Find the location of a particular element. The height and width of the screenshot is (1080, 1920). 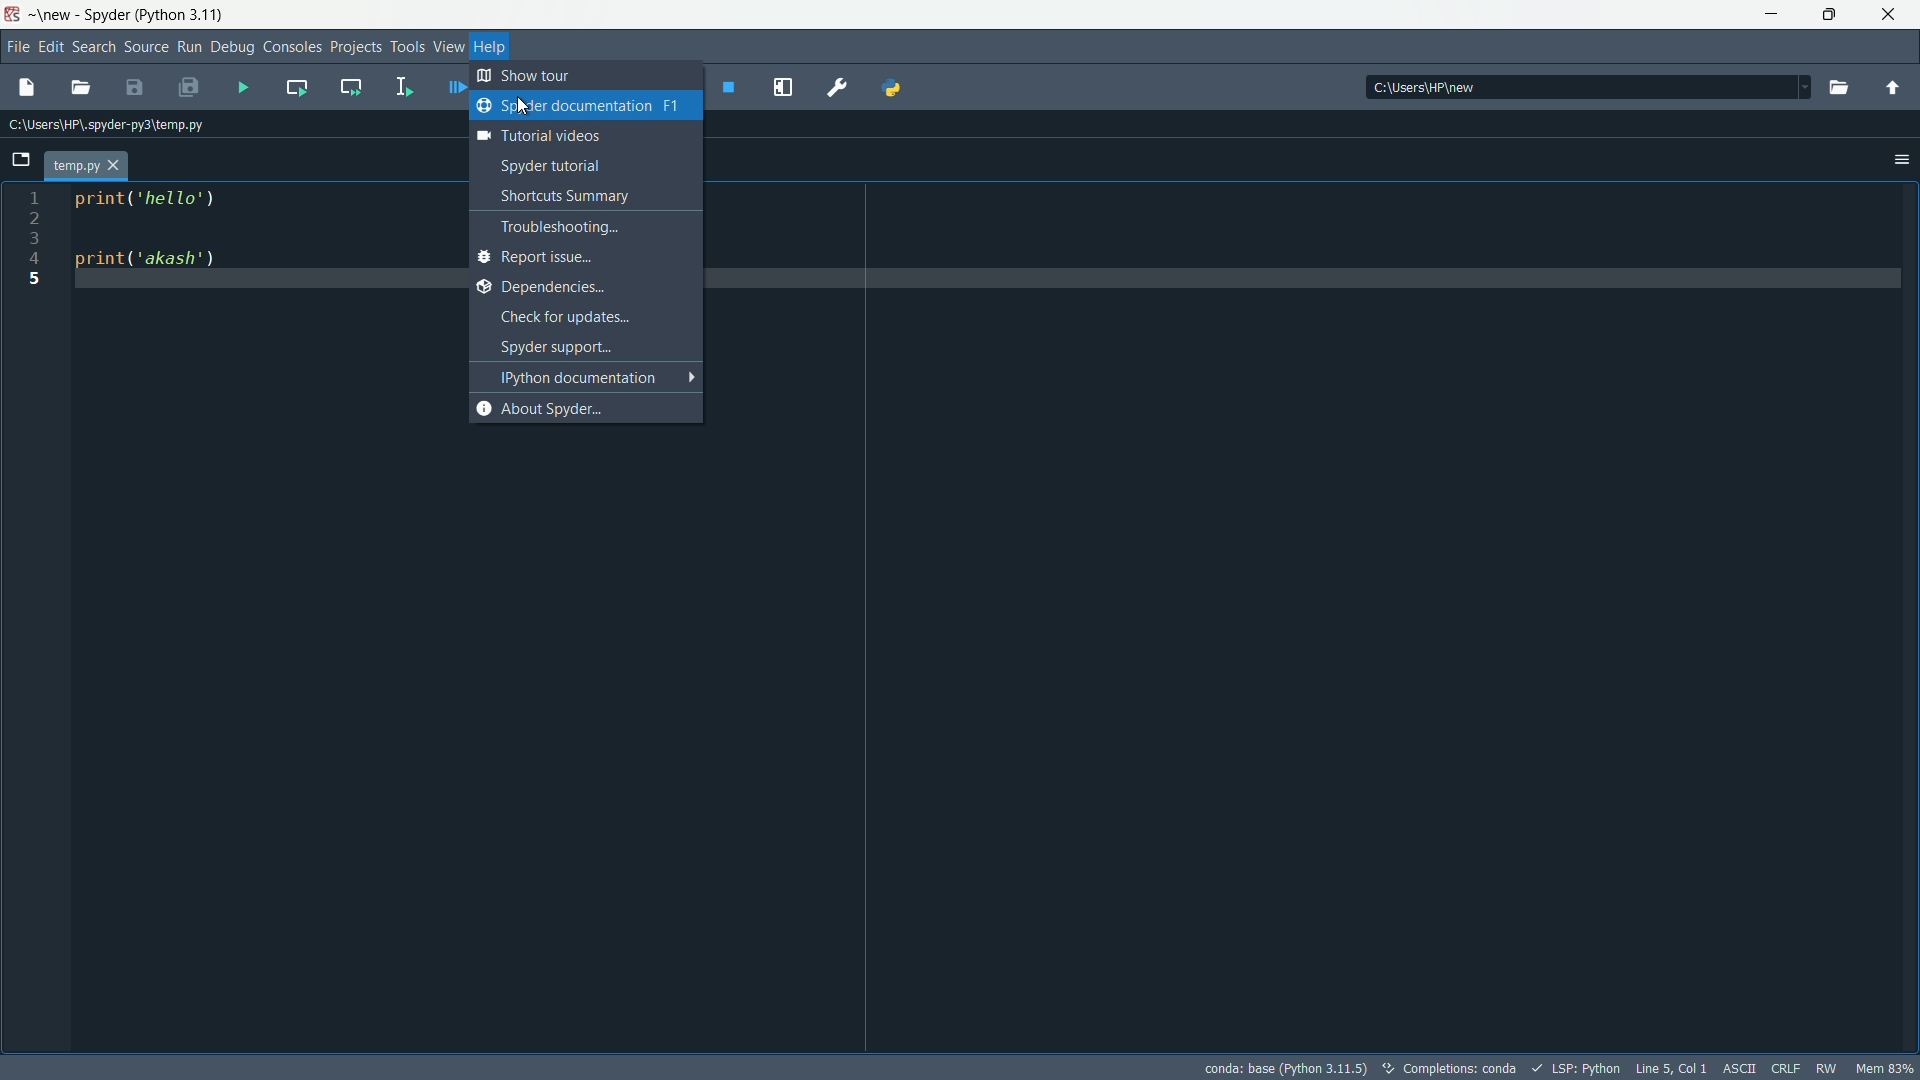

new file is located at coordinates (28, 89).